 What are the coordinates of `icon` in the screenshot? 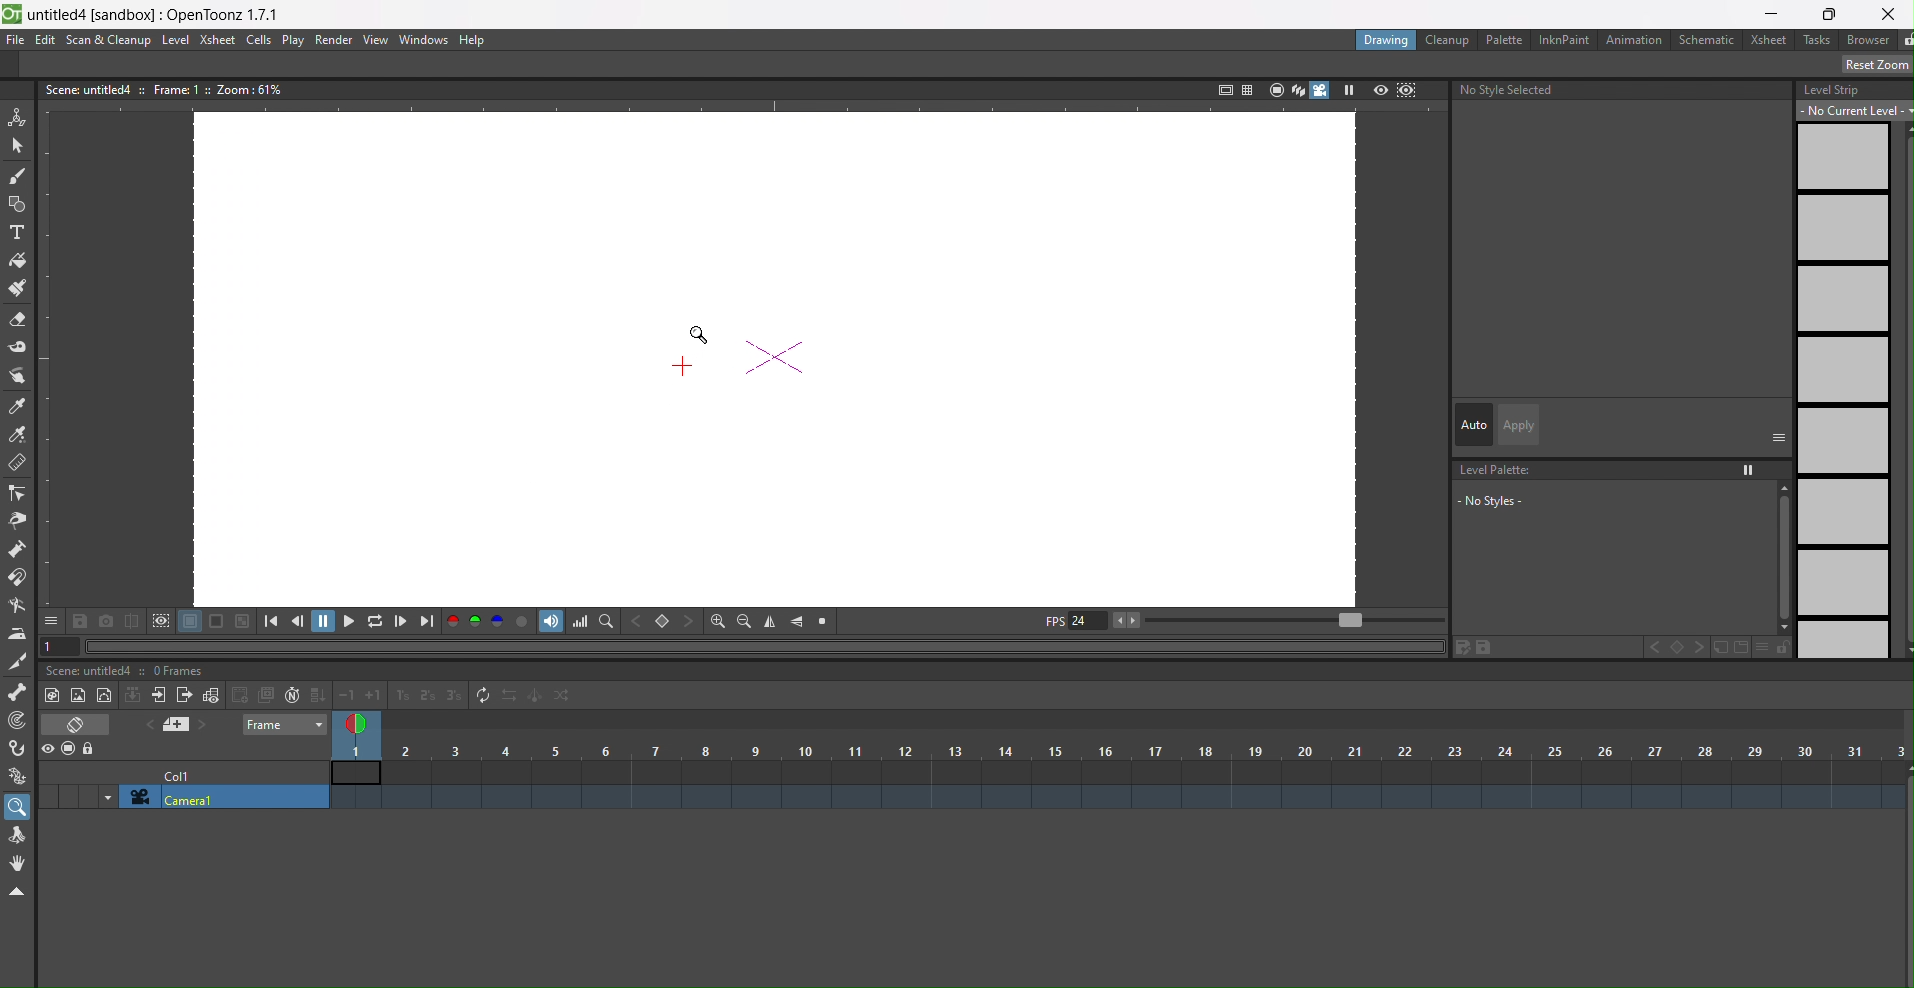 It's located at (1395, 90).